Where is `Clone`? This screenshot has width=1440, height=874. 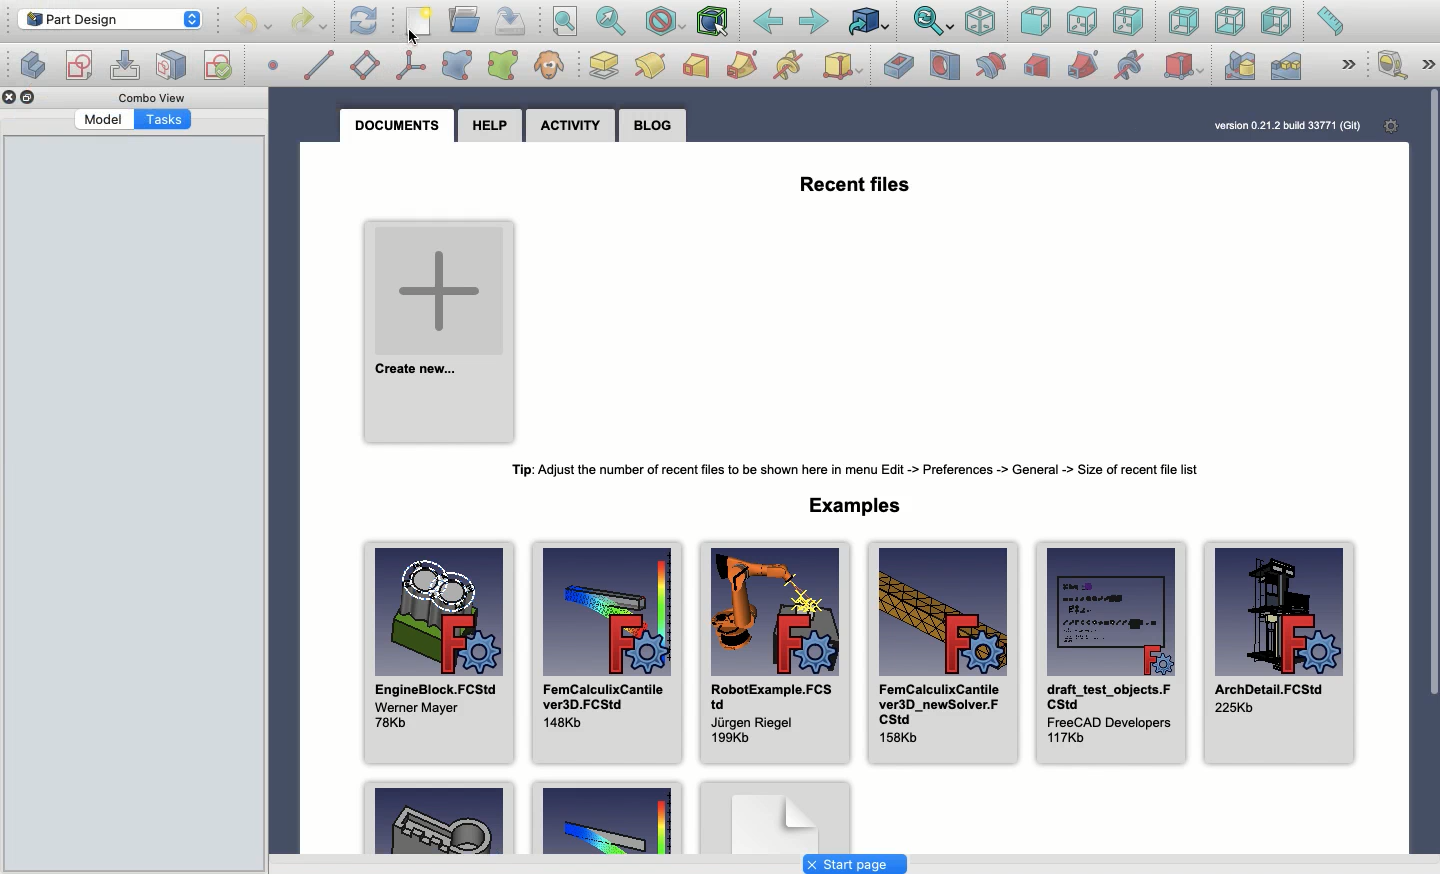
Clone is located at coordinates (549, 67).